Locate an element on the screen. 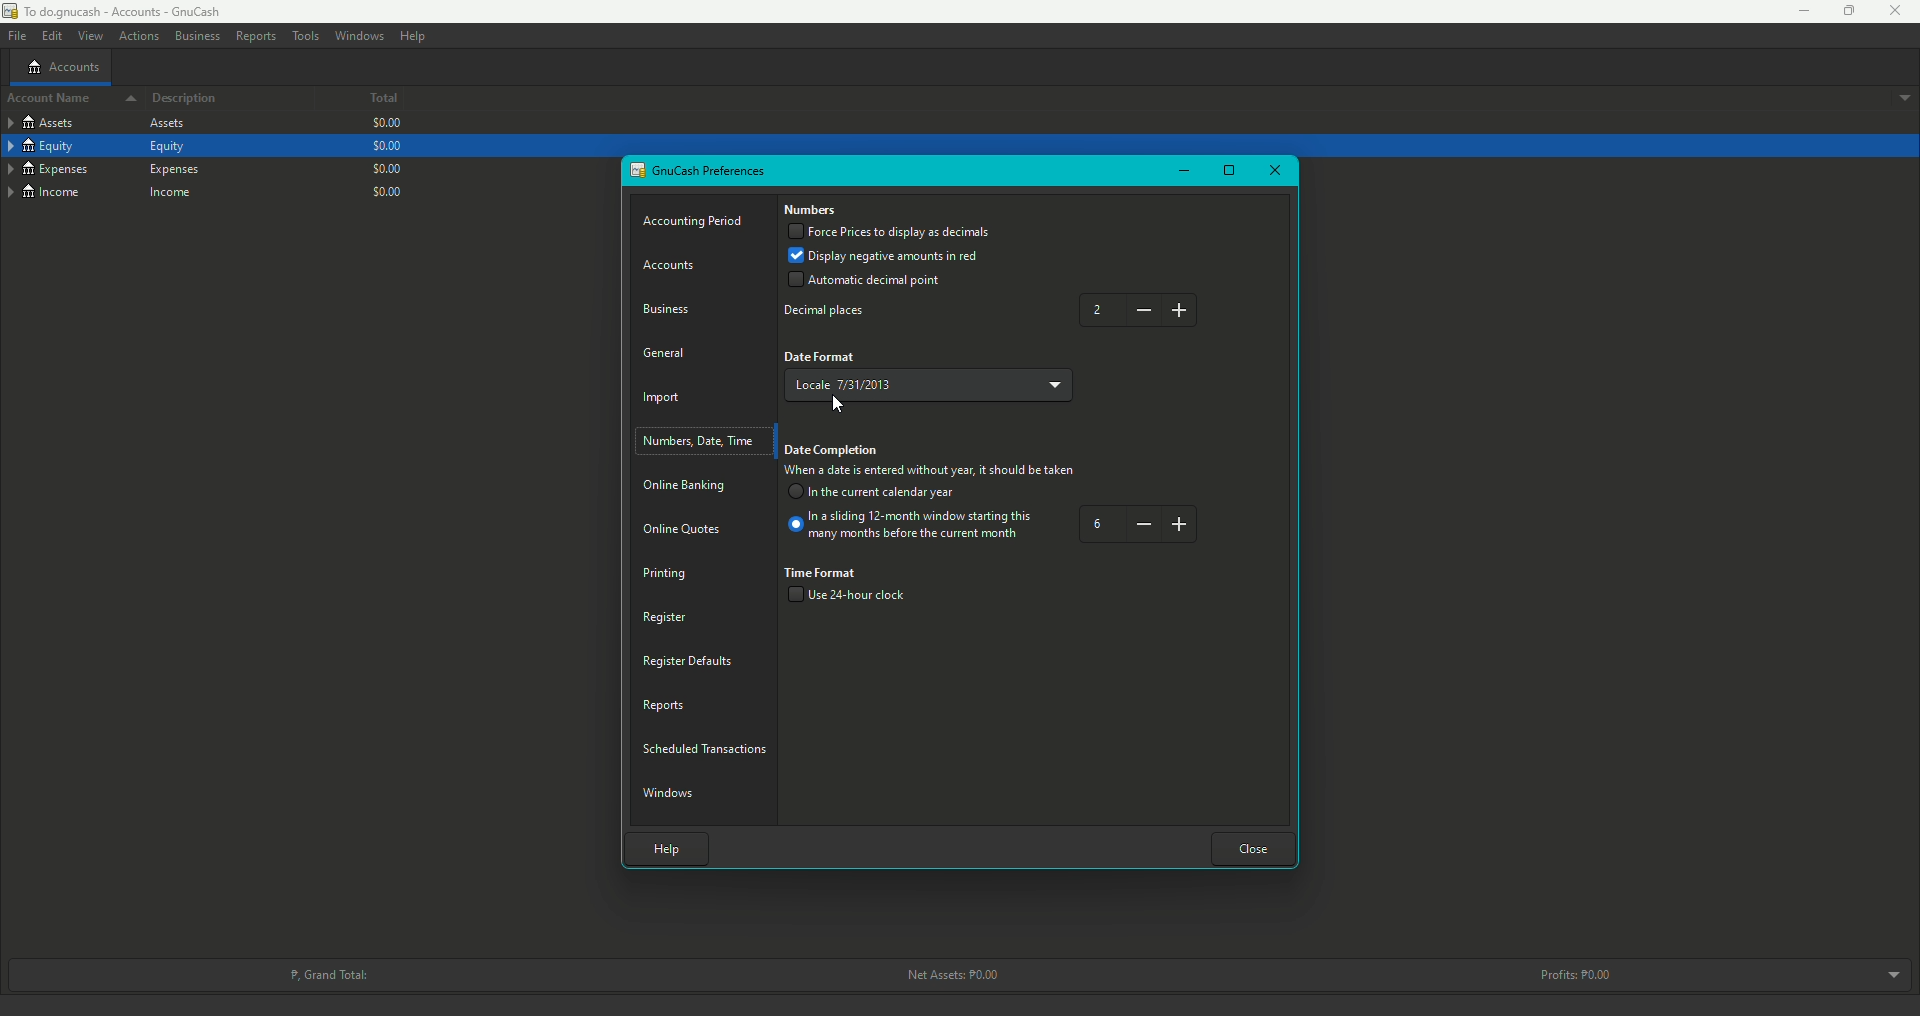 This screenshot has width=1920, height=1016. Minimize is located at coordinates (1182, 170).